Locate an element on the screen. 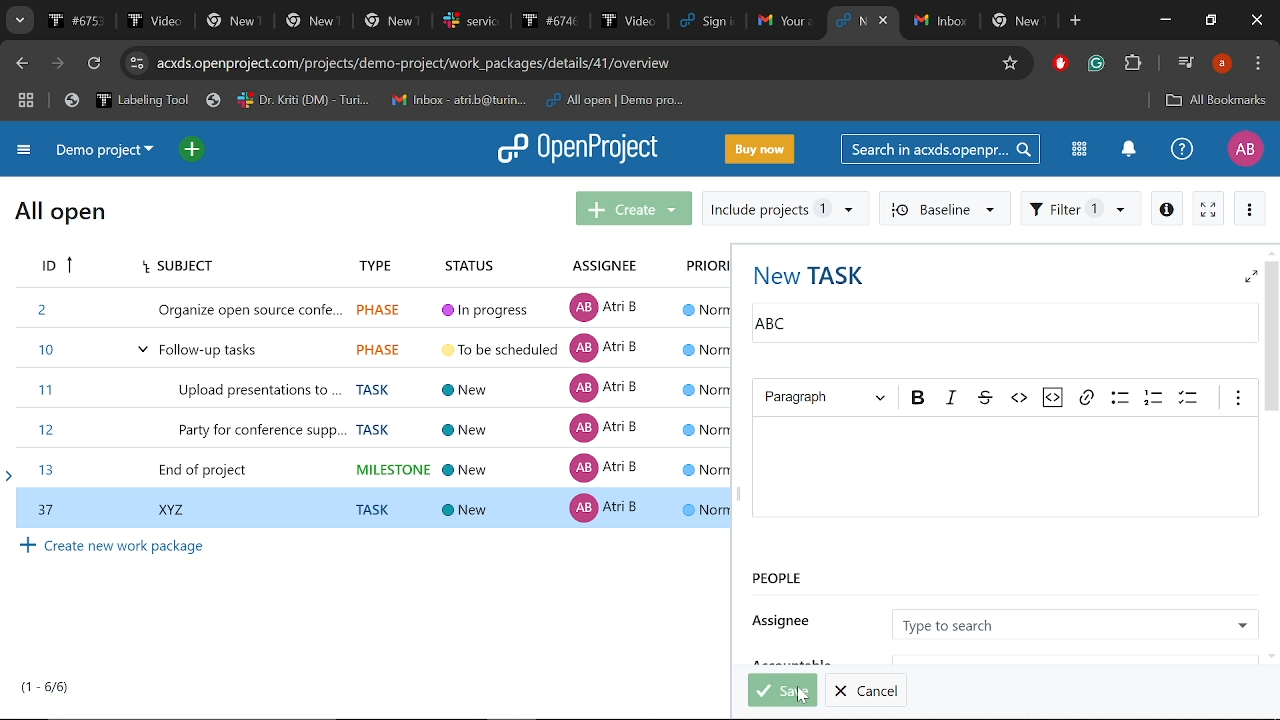  Tabs is located at coordinates (432, 20).